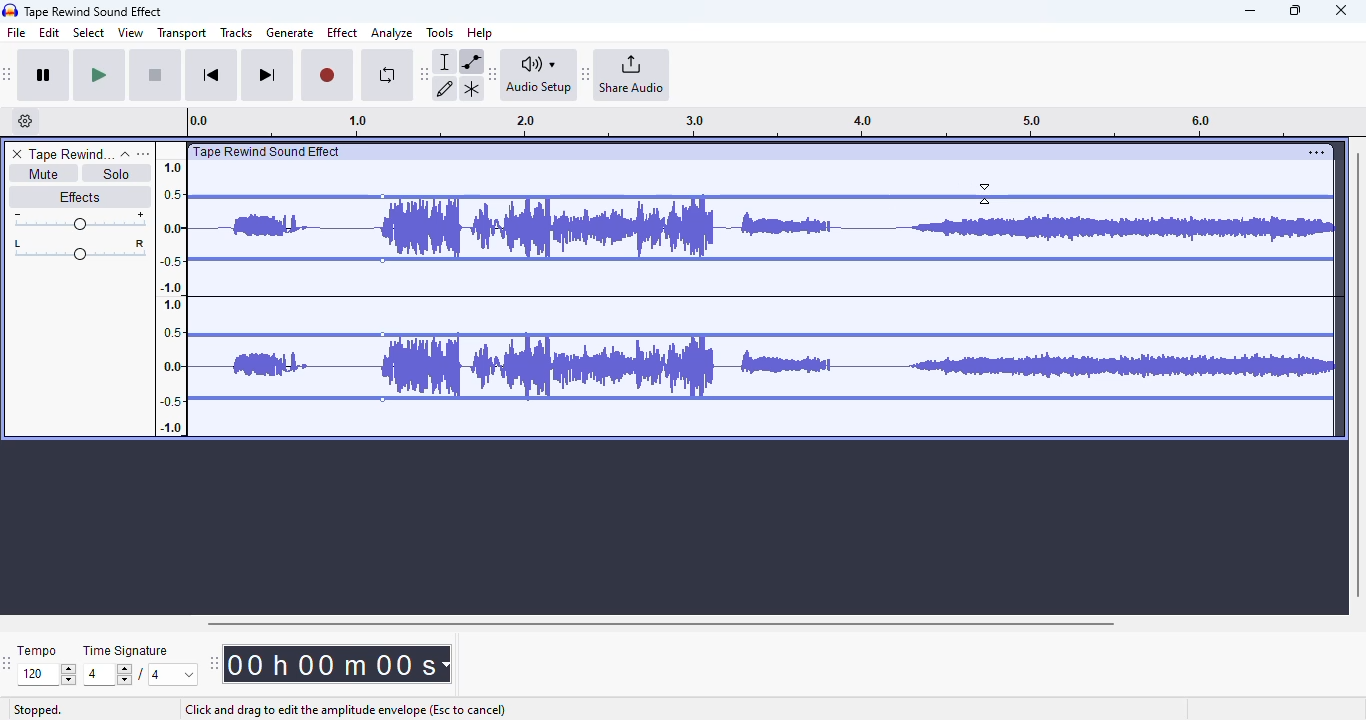 The image size is (1366, 720). Describe the element at coordinates (183, 33) in the screenshot. I see `transport` at that location.